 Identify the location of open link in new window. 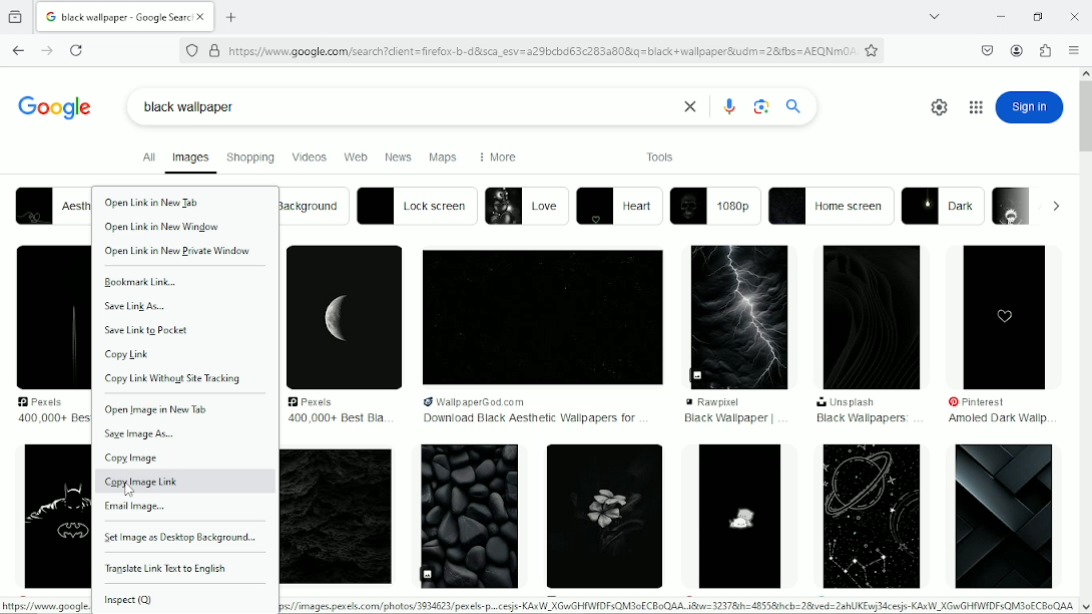
(165, 226).